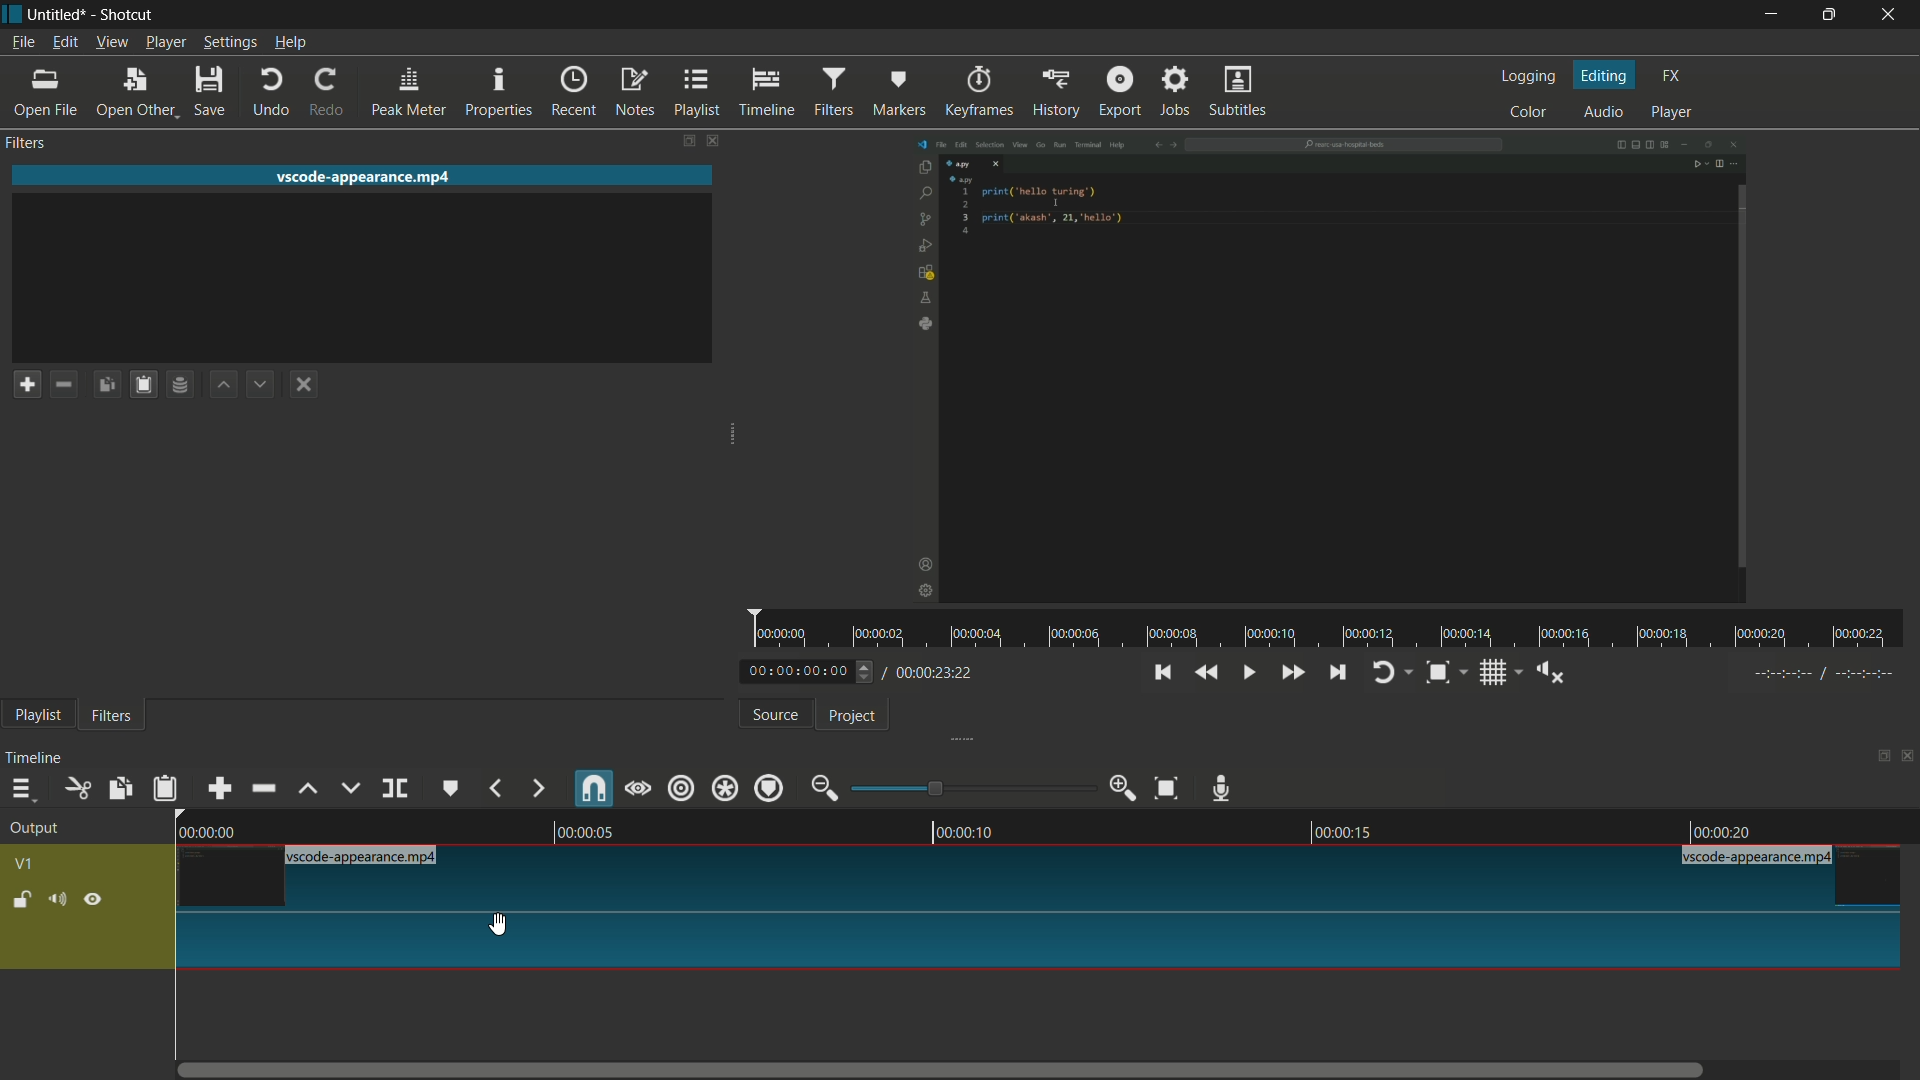 The width and height of the screenshot is (1920, 1080). Describe the element at coordinates (1328, 370) in the screenshot. I see `imported file` at that location.